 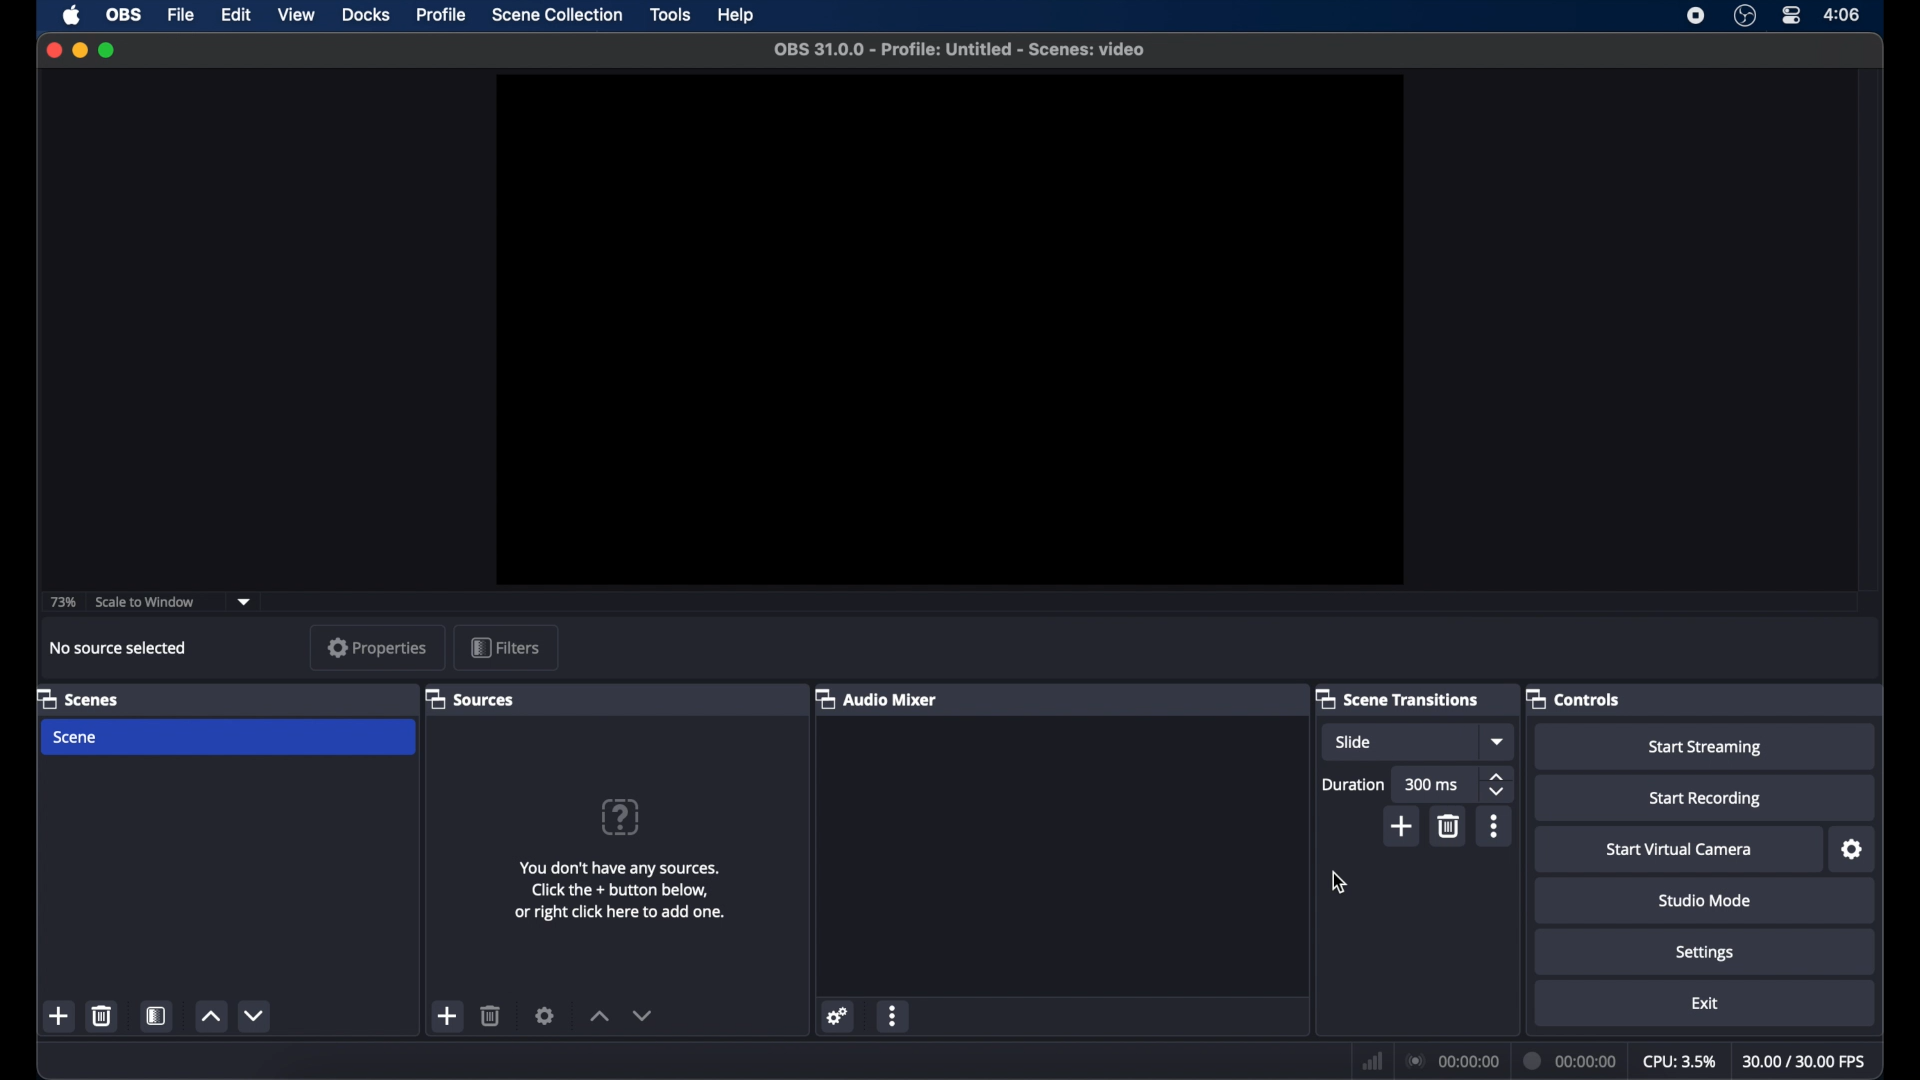 What do you see at coordinates (296, 16) in the screenshot?
I see `view` at bounding box center [296, 16].